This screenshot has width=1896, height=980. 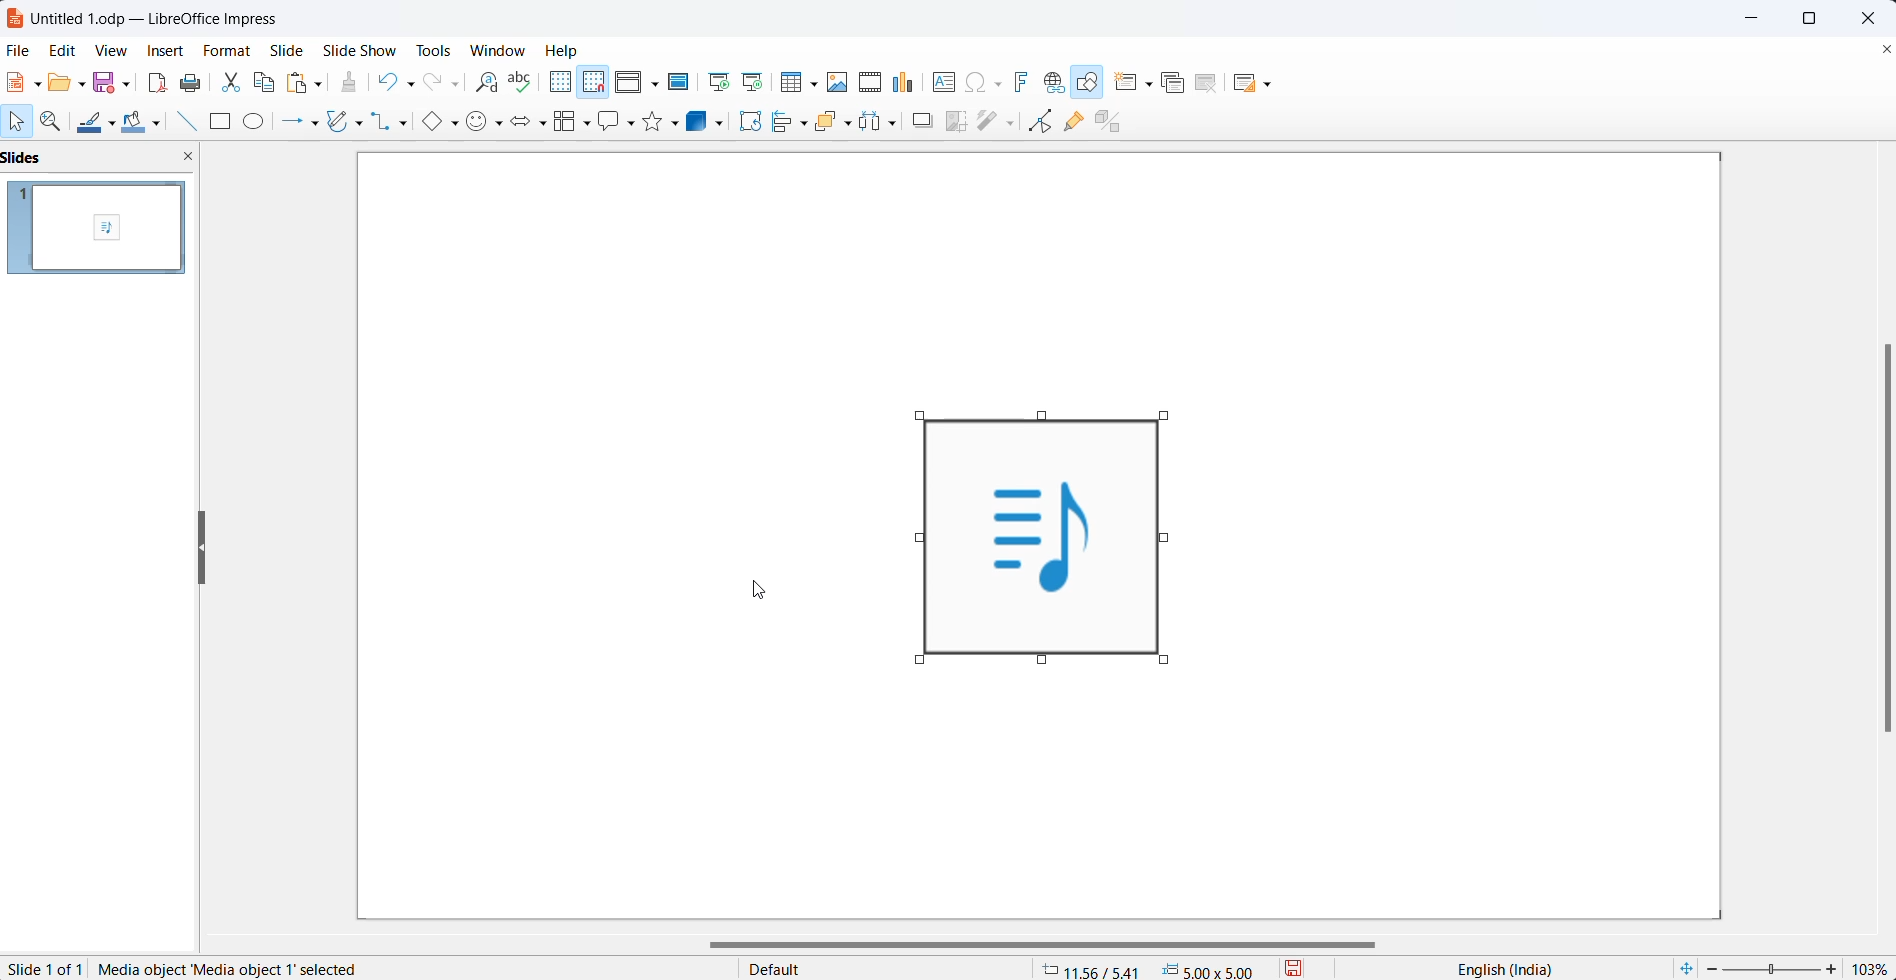 I want to click on reszie, so click(x=203, y=542).